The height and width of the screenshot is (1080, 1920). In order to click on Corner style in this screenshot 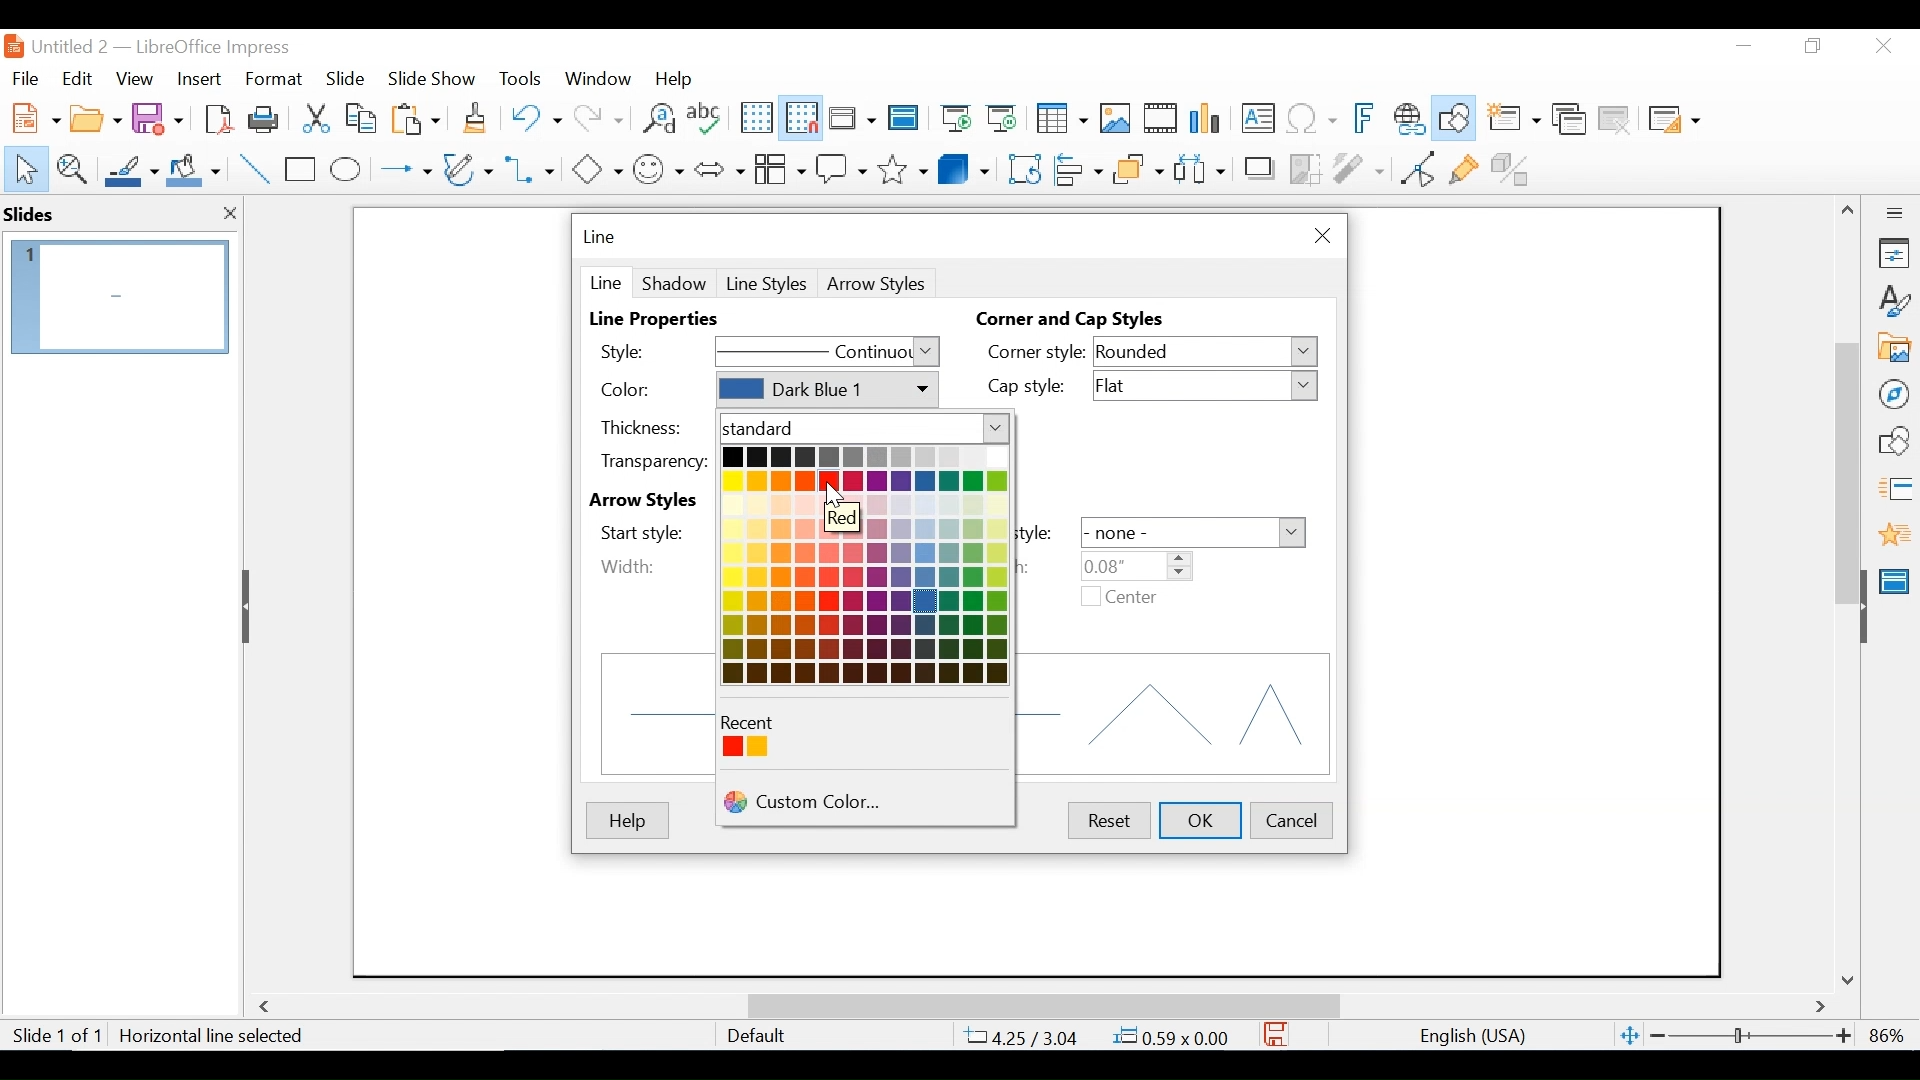, I will do `click(1036, 351)`.